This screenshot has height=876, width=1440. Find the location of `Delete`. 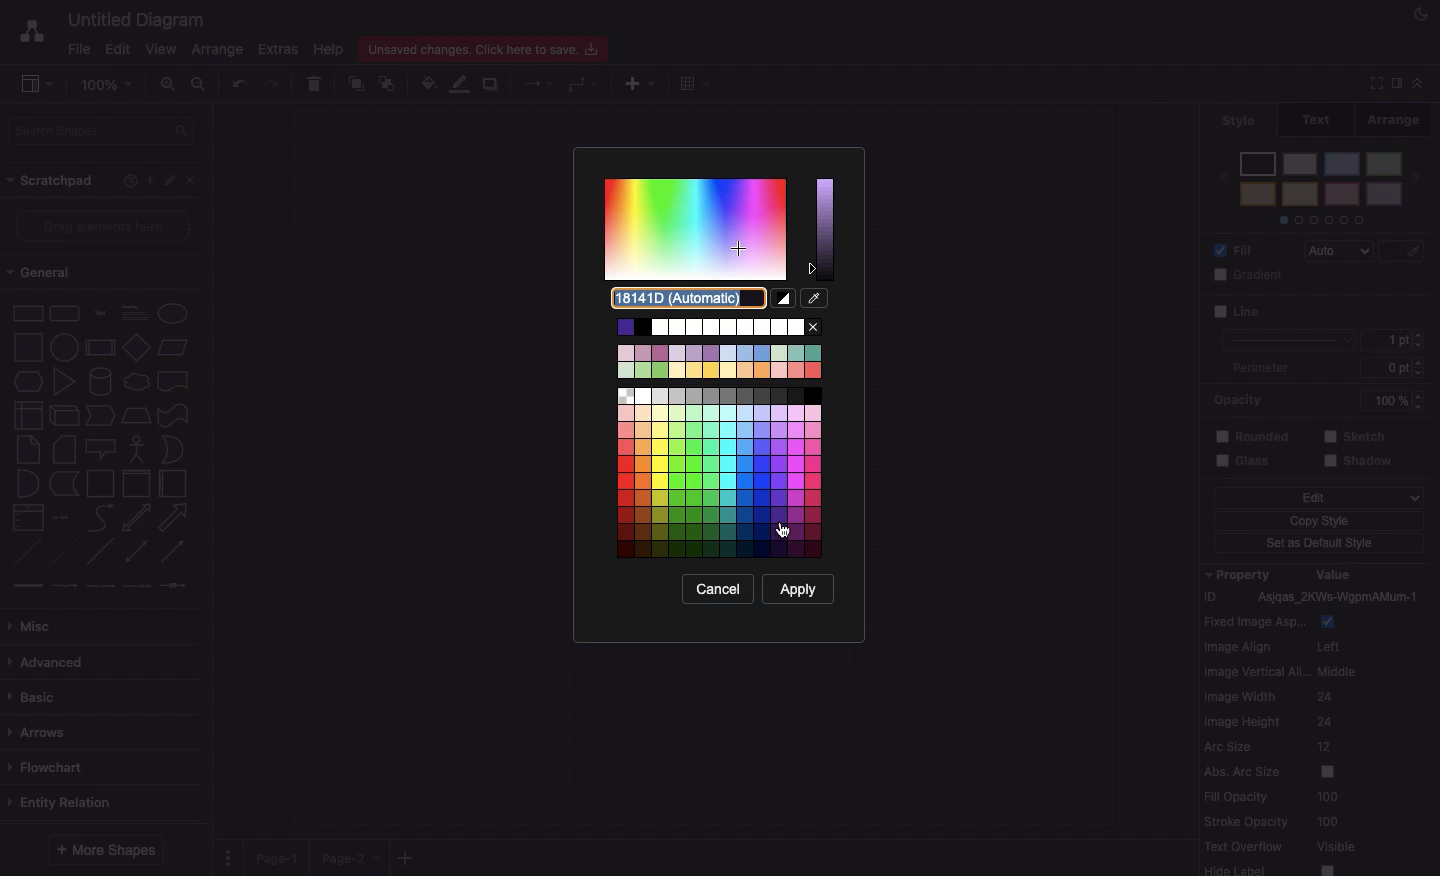

Delete is located at coordinates (316, 81).